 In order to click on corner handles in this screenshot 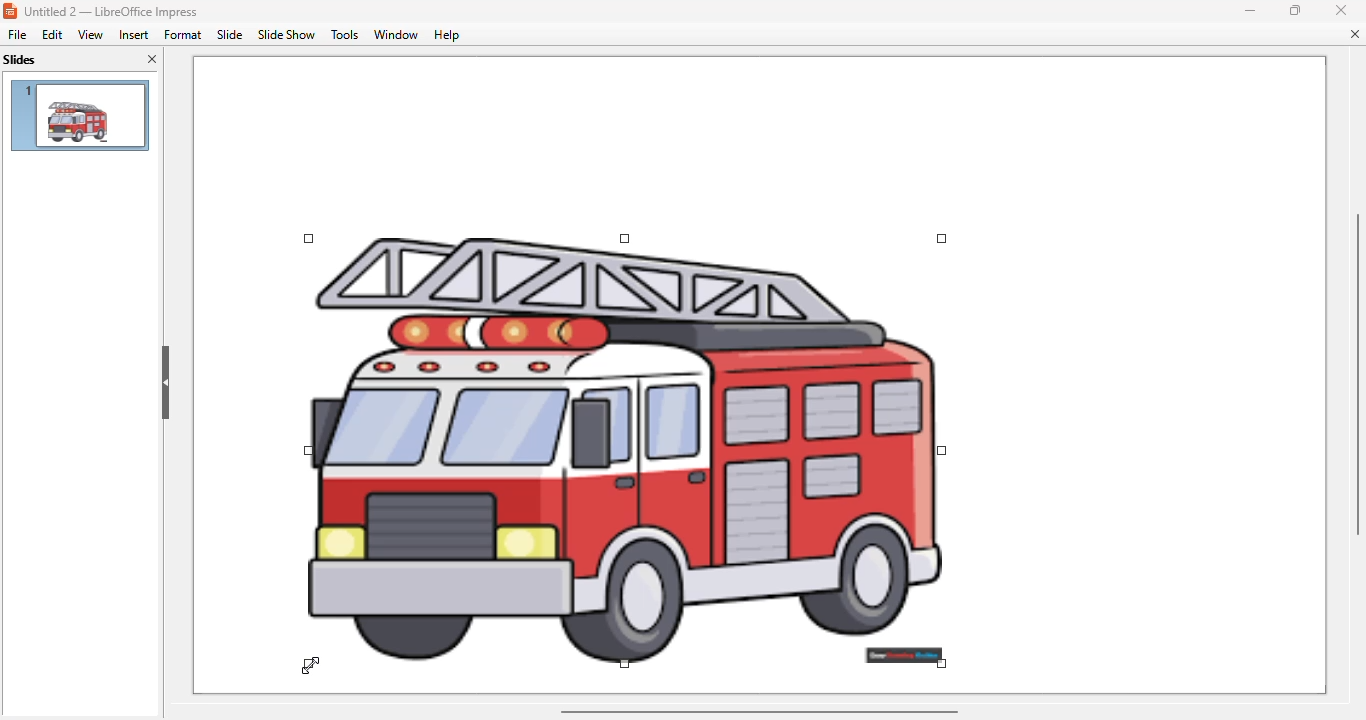, I will do `click(309, 663)`.